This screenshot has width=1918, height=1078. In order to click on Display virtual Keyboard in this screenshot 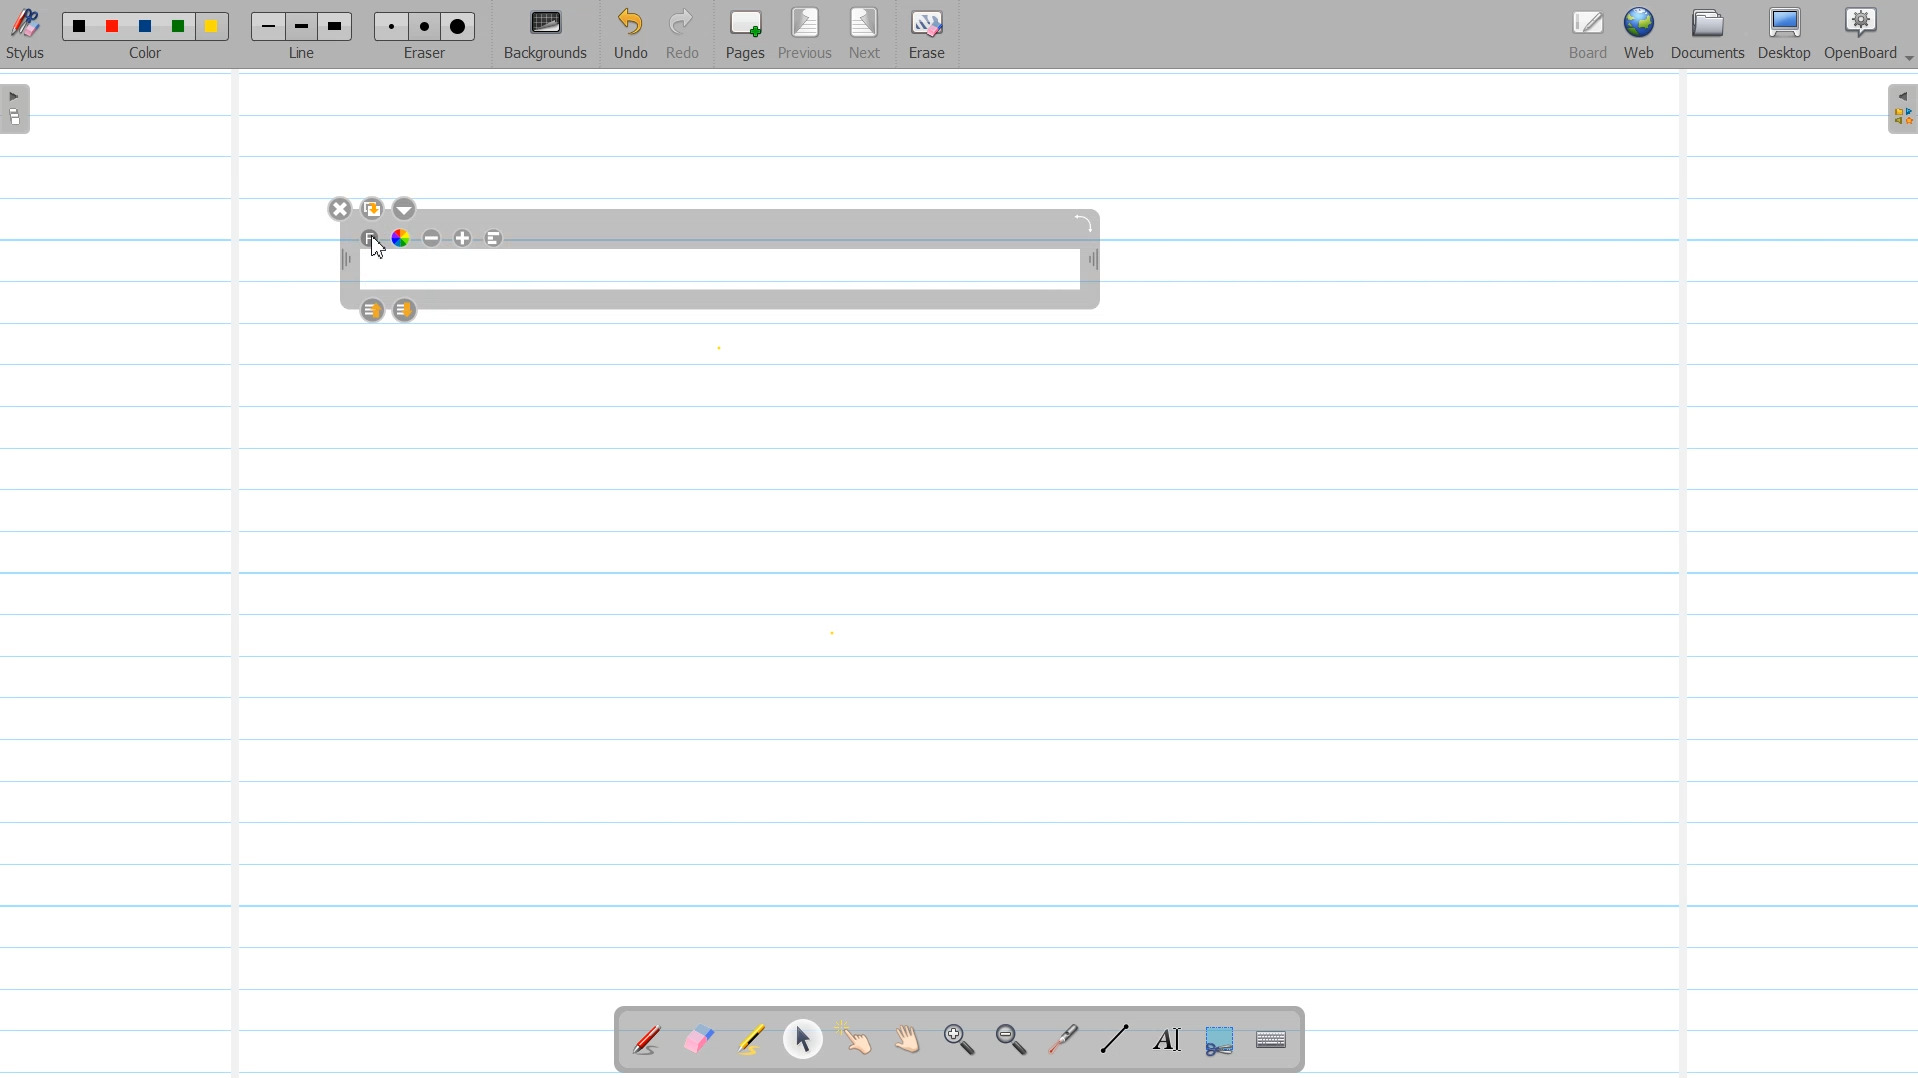, I will do `click(1272, 1041)`.